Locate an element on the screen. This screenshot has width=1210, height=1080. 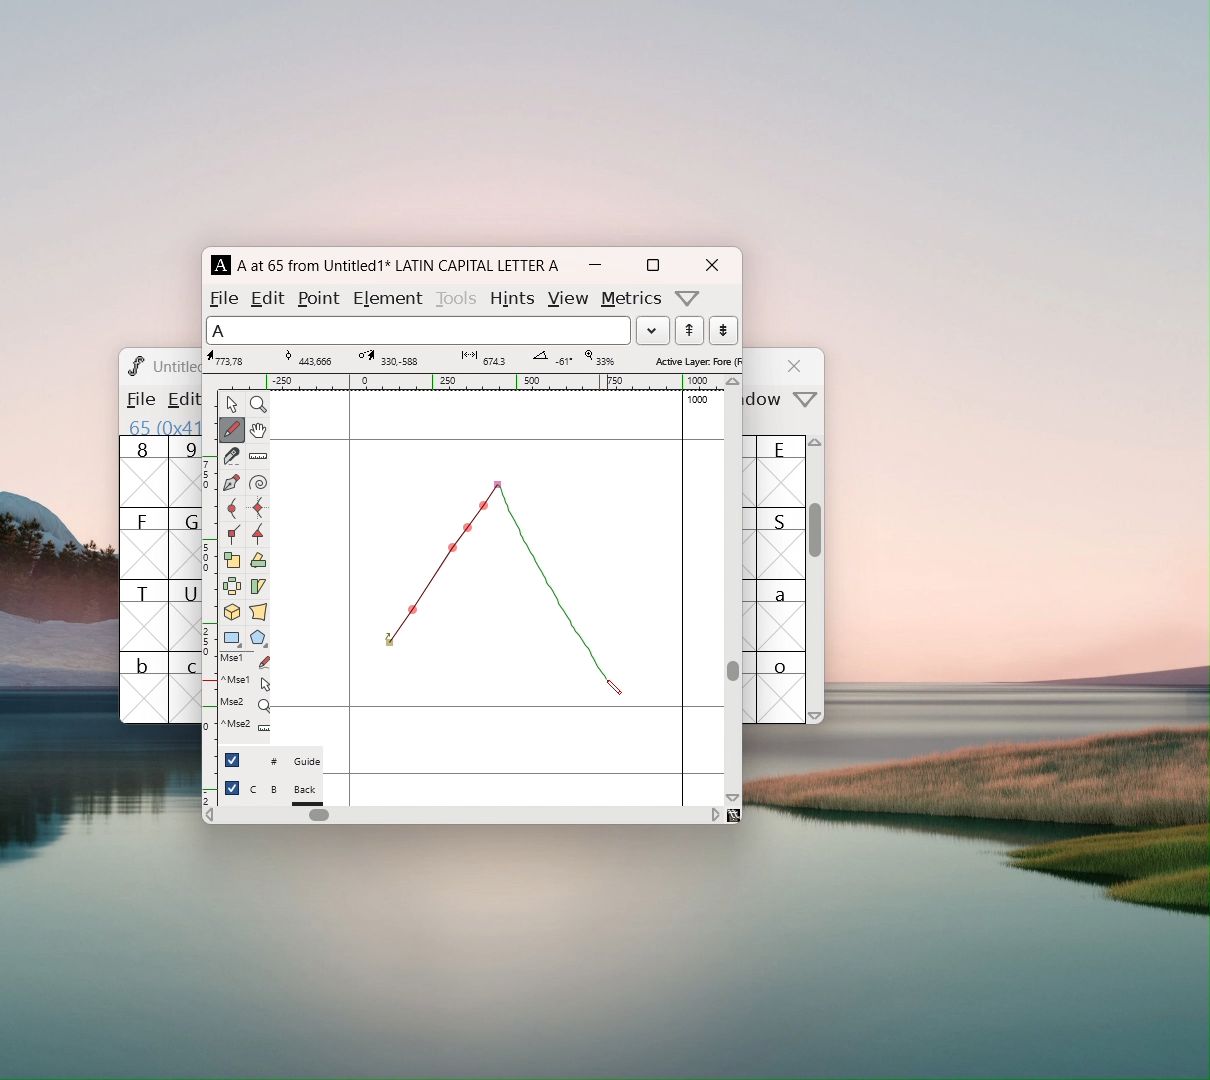
8 is located at coordinates (143, 472).